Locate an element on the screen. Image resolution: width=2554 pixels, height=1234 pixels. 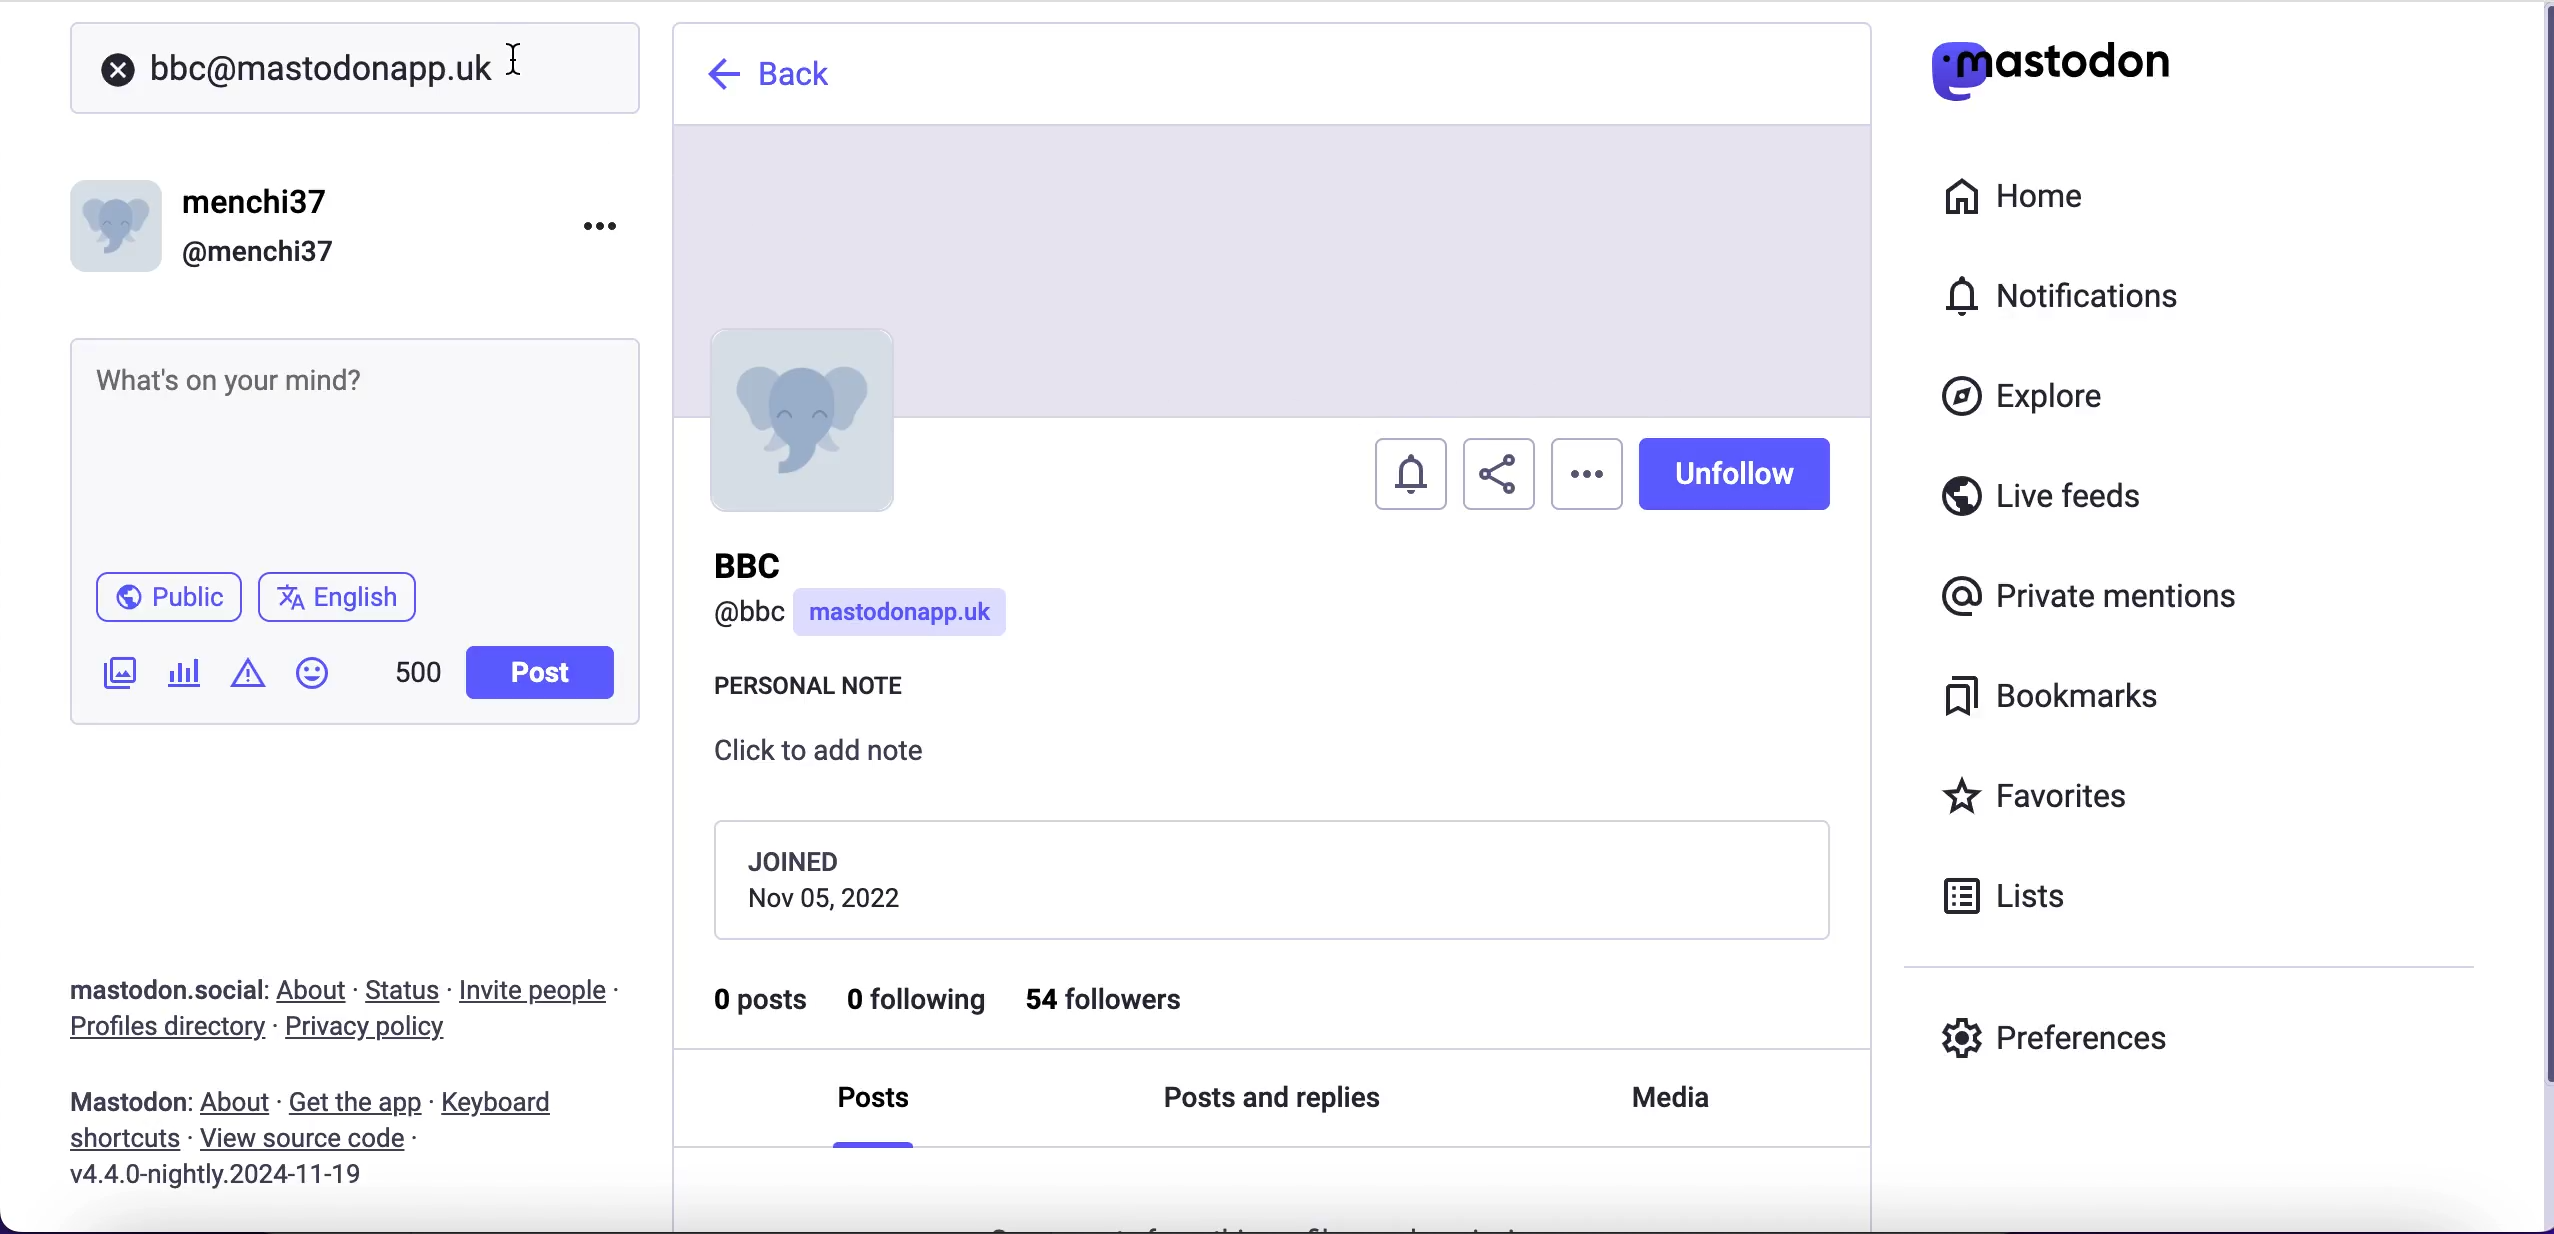
media is located at coordinates (1676, 1105).